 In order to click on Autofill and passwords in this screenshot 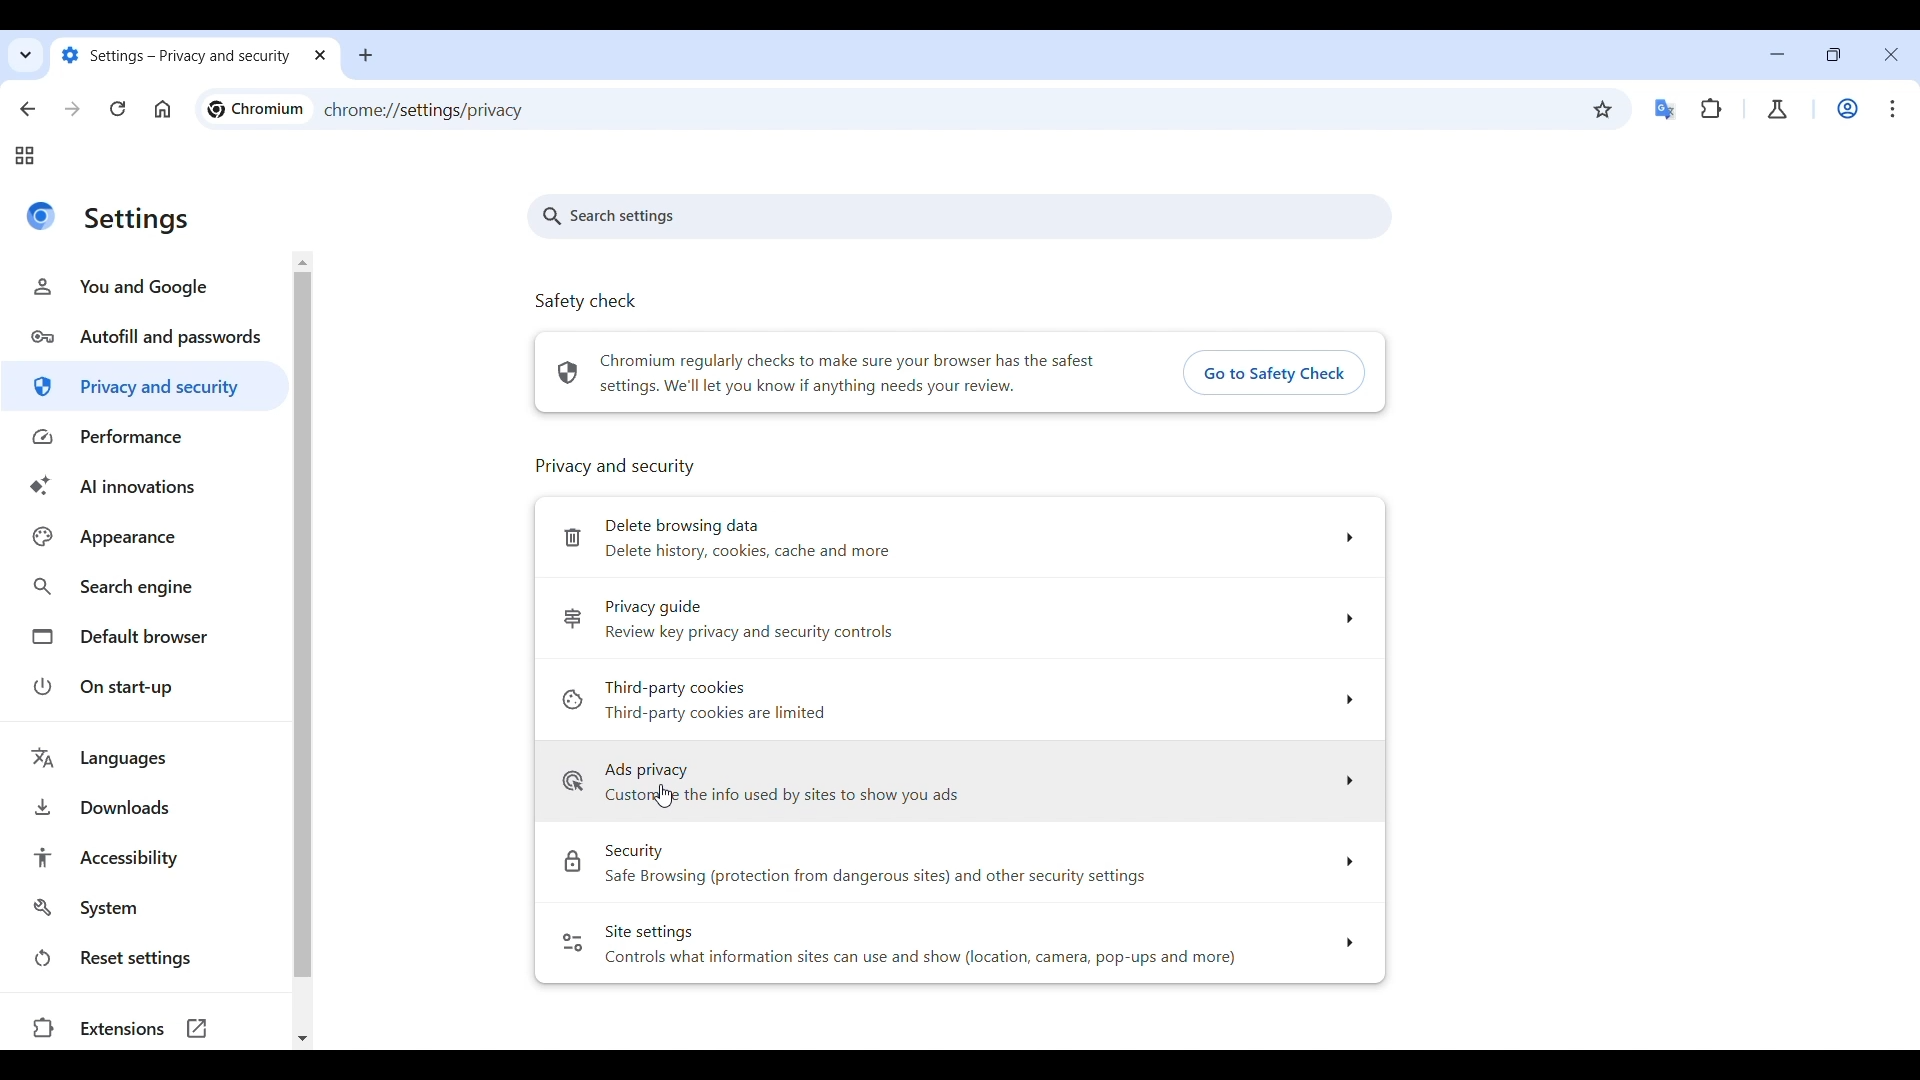, I will do `click(147, 336)`.